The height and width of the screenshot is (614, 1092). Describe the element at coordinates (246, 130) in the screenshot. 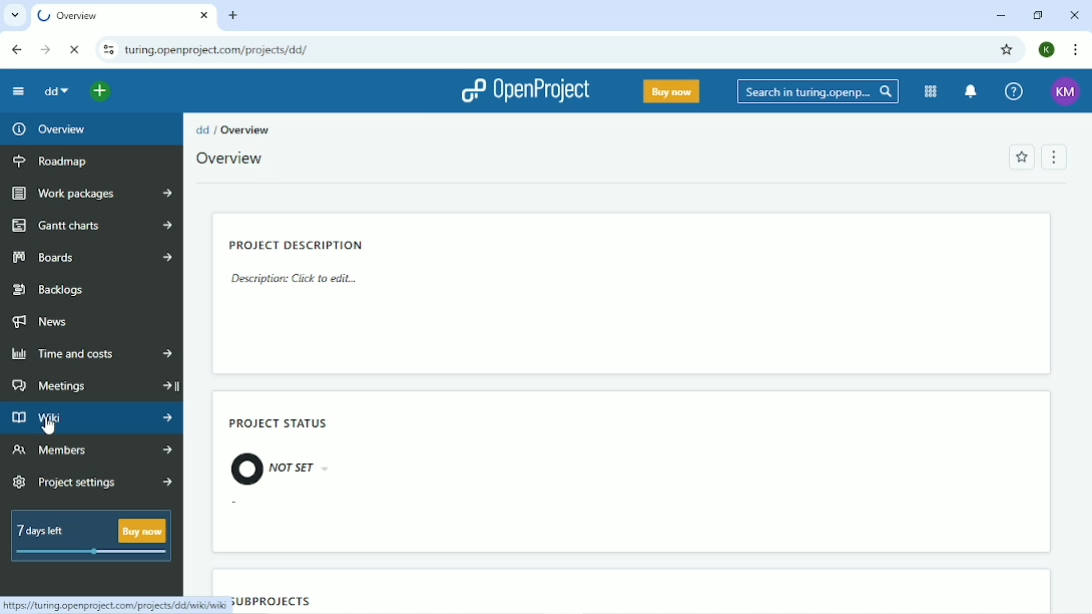

I see `Overview` at that location.